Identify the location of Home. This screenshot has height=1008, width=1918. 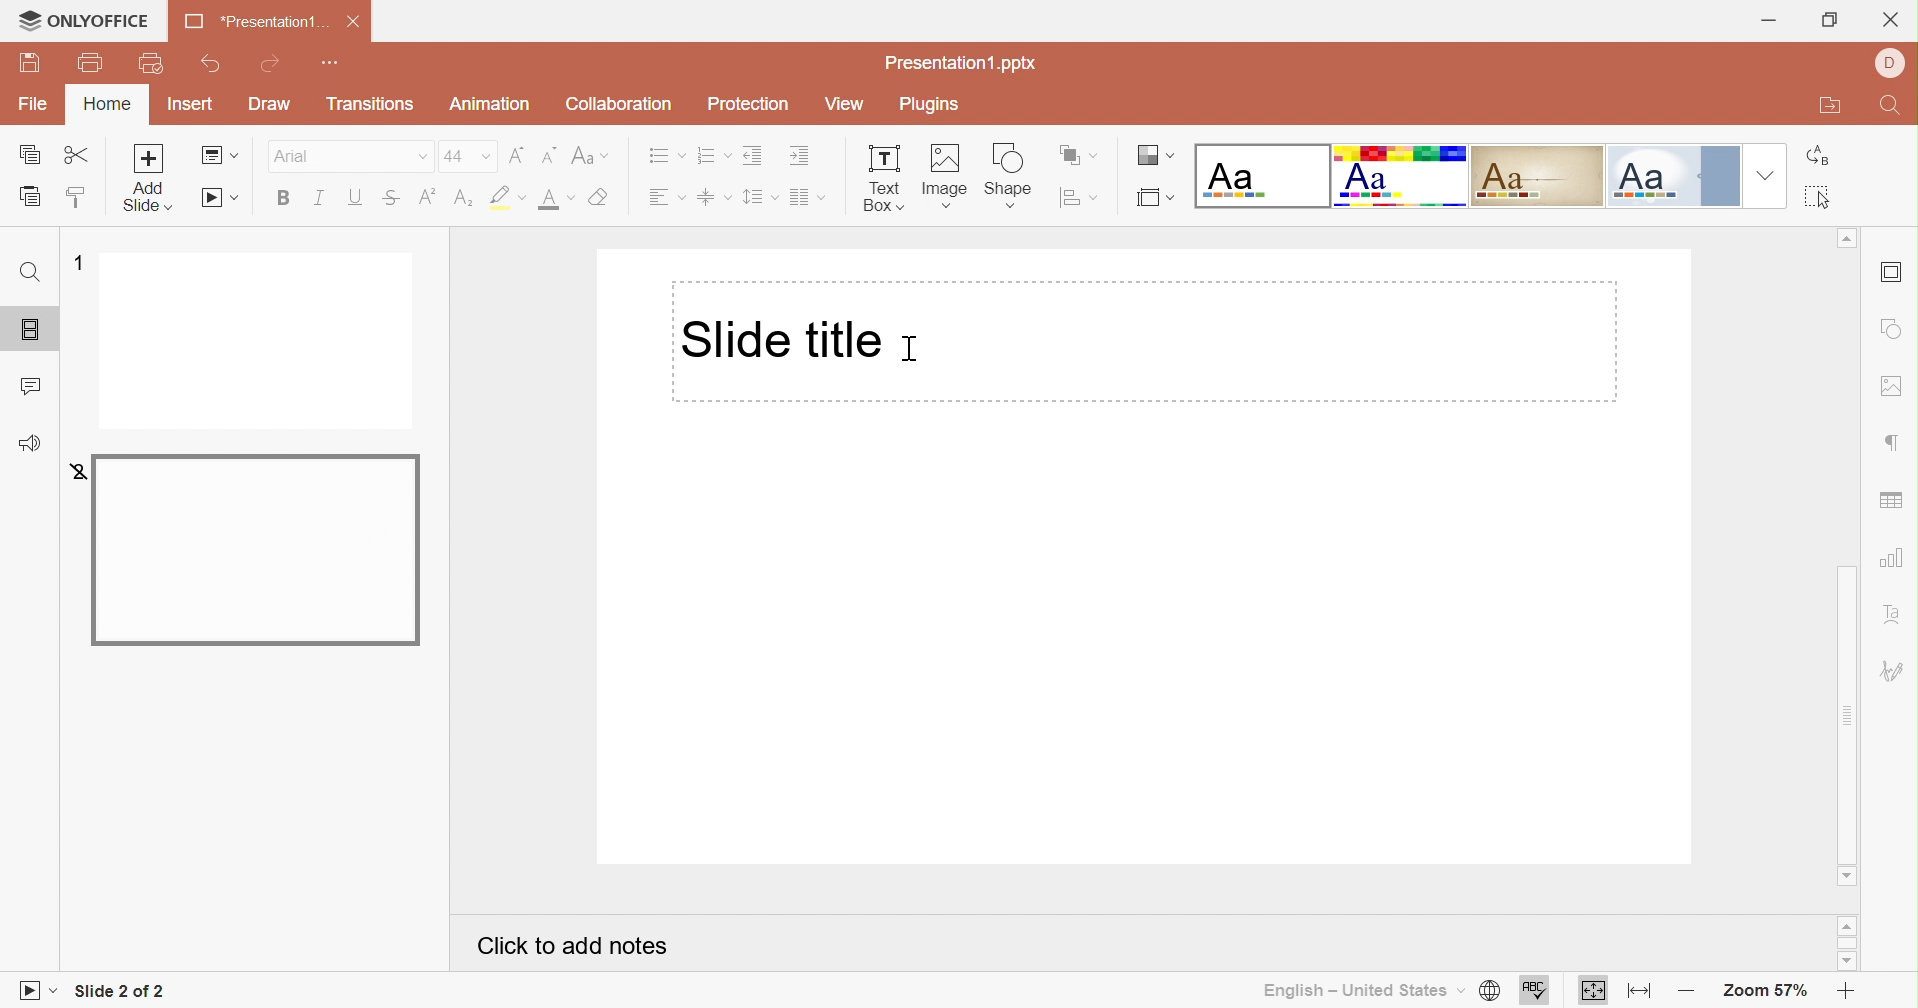
(108, 104).